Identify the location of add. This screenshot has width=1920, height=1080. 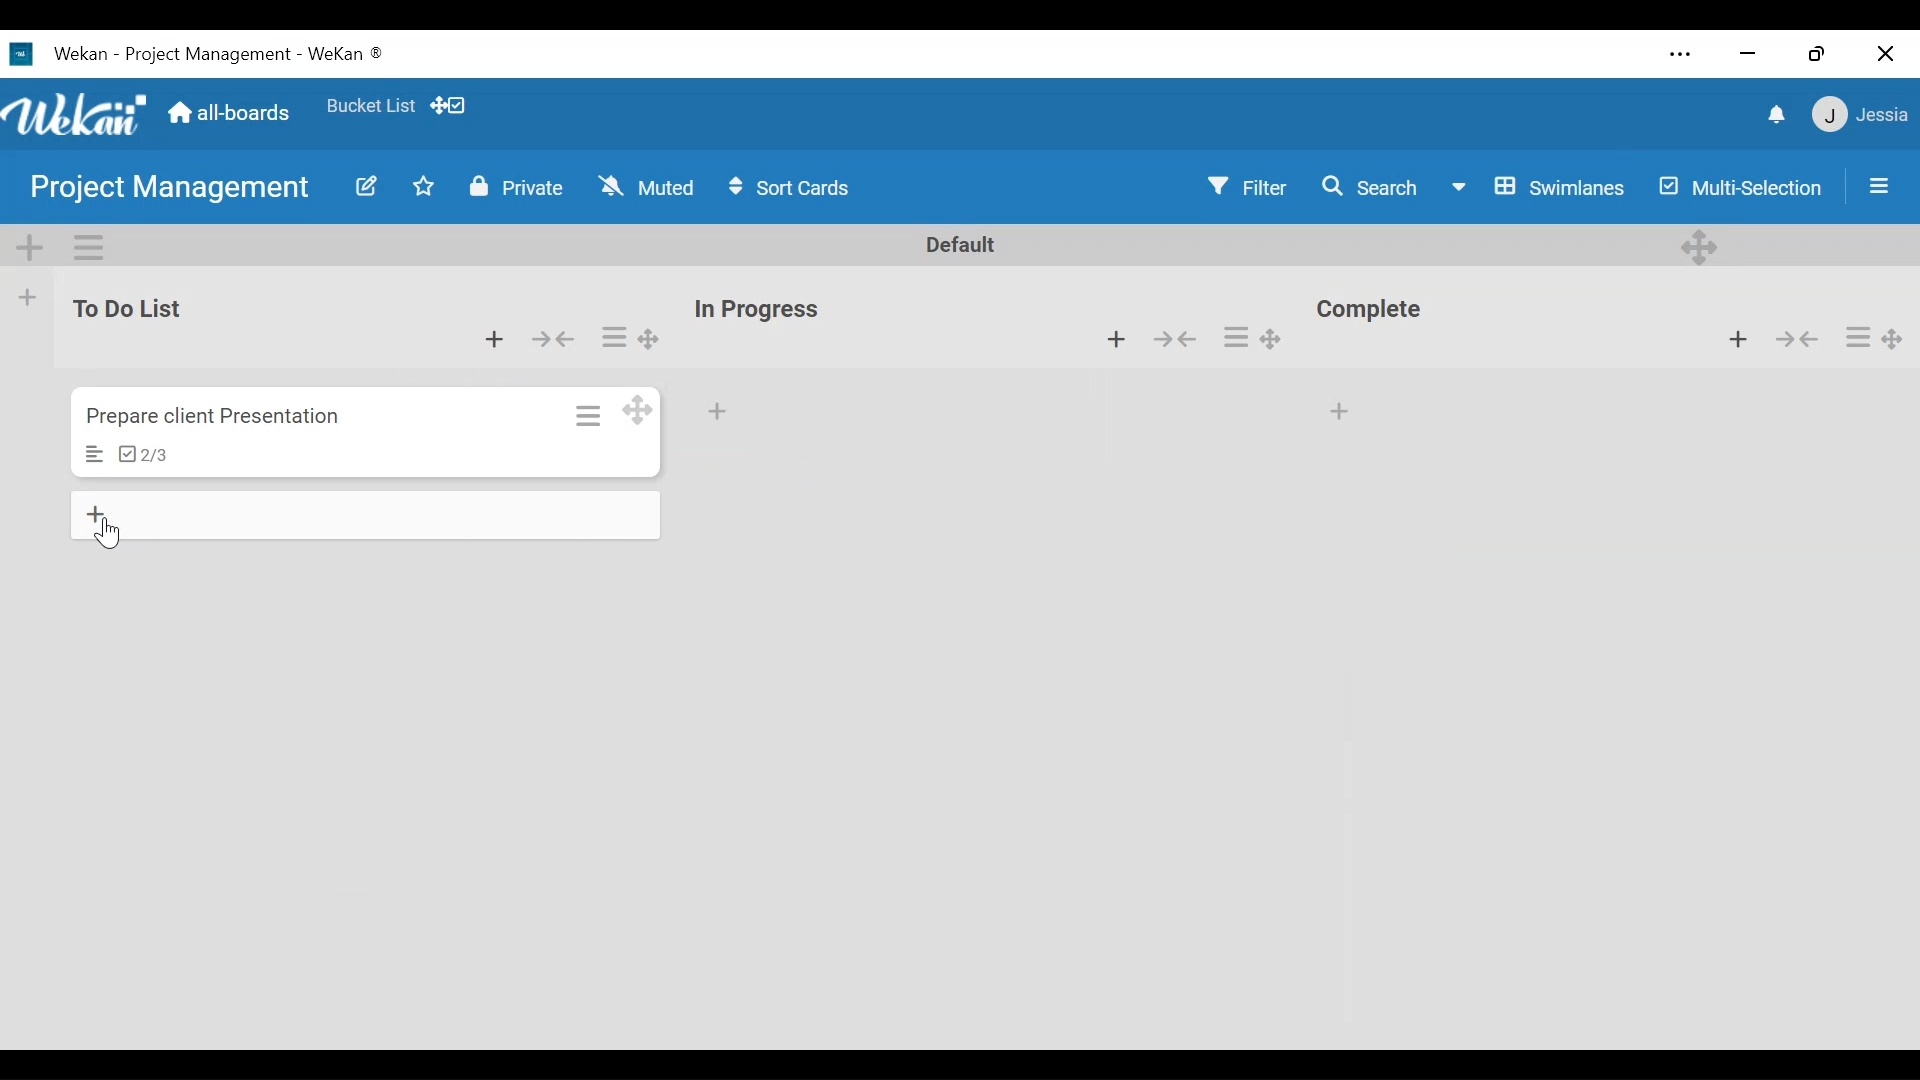
(724, 413).